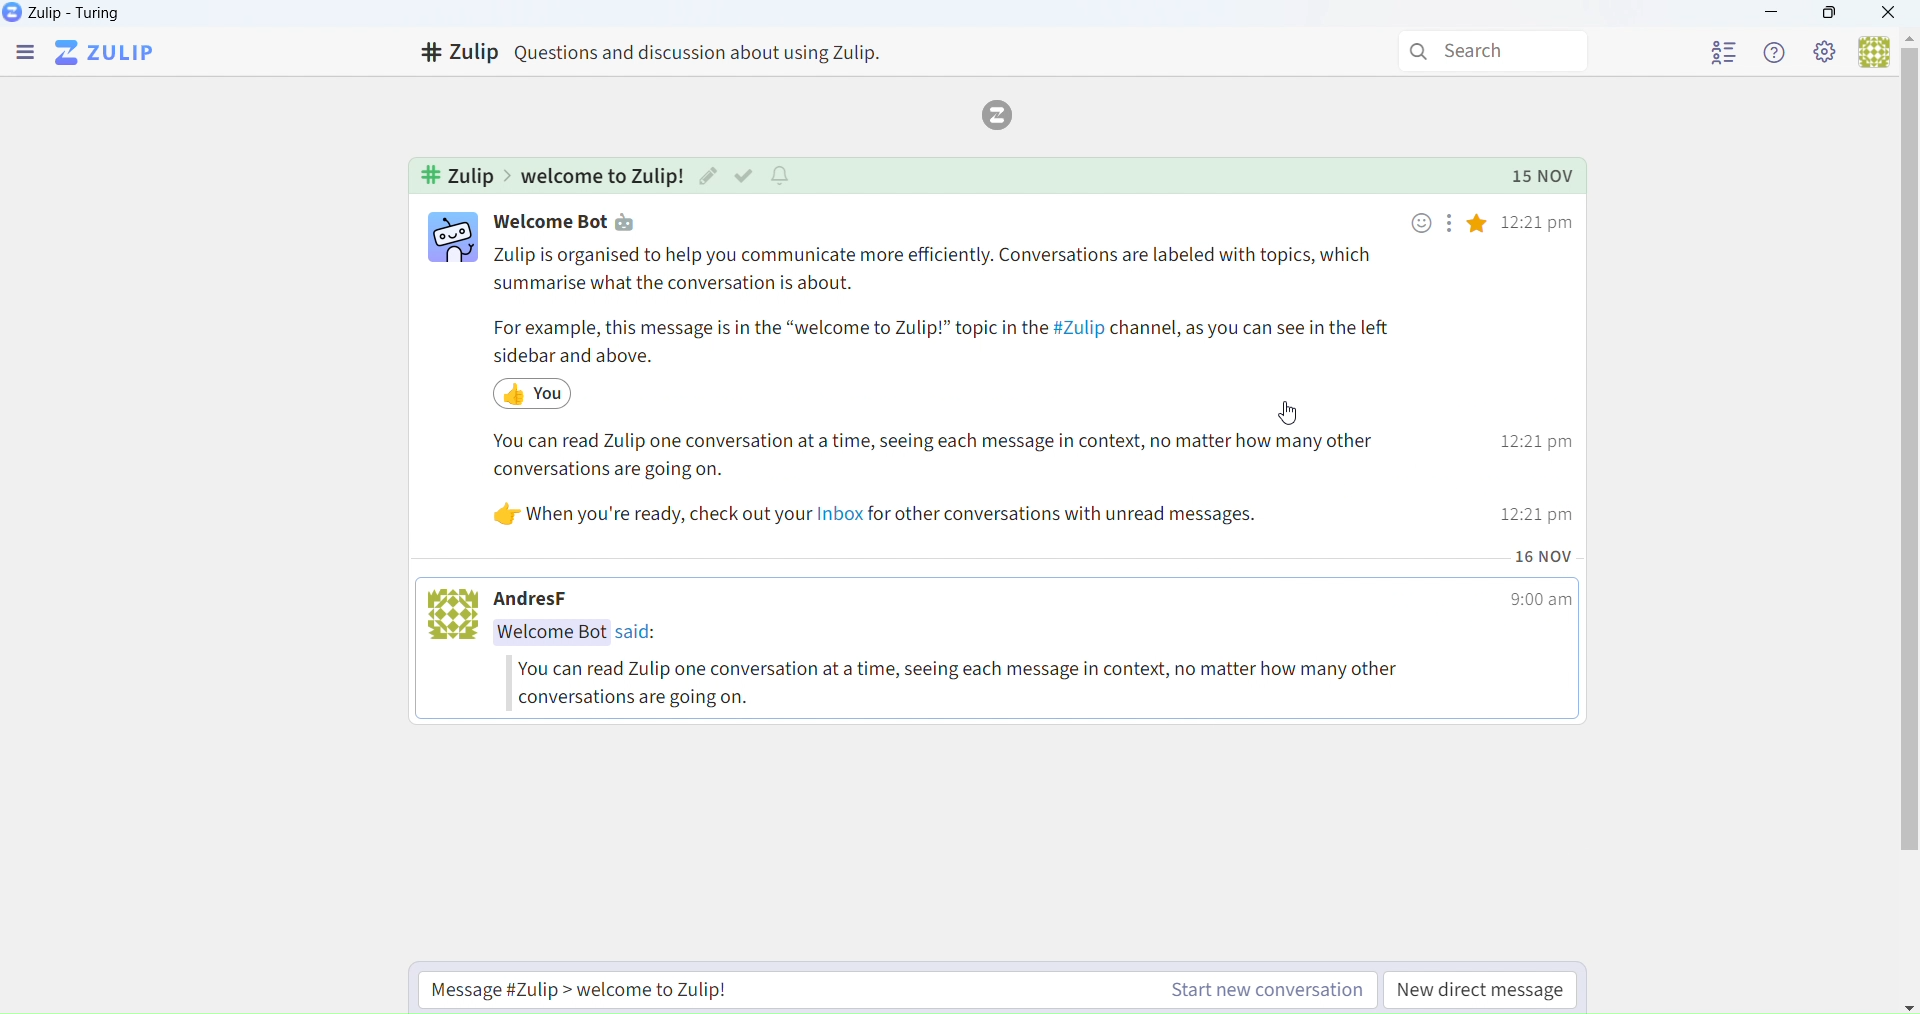  I want to click on Zulip is organised to help you communicate more efficiently. Conversations are labeled with topics, which
summarise what the conversation is about.

For example, this message is in the “welcome to Zulip!” topic in the #Zulip channel, as you can see in the left
sidebar and above., so click(949, 306).